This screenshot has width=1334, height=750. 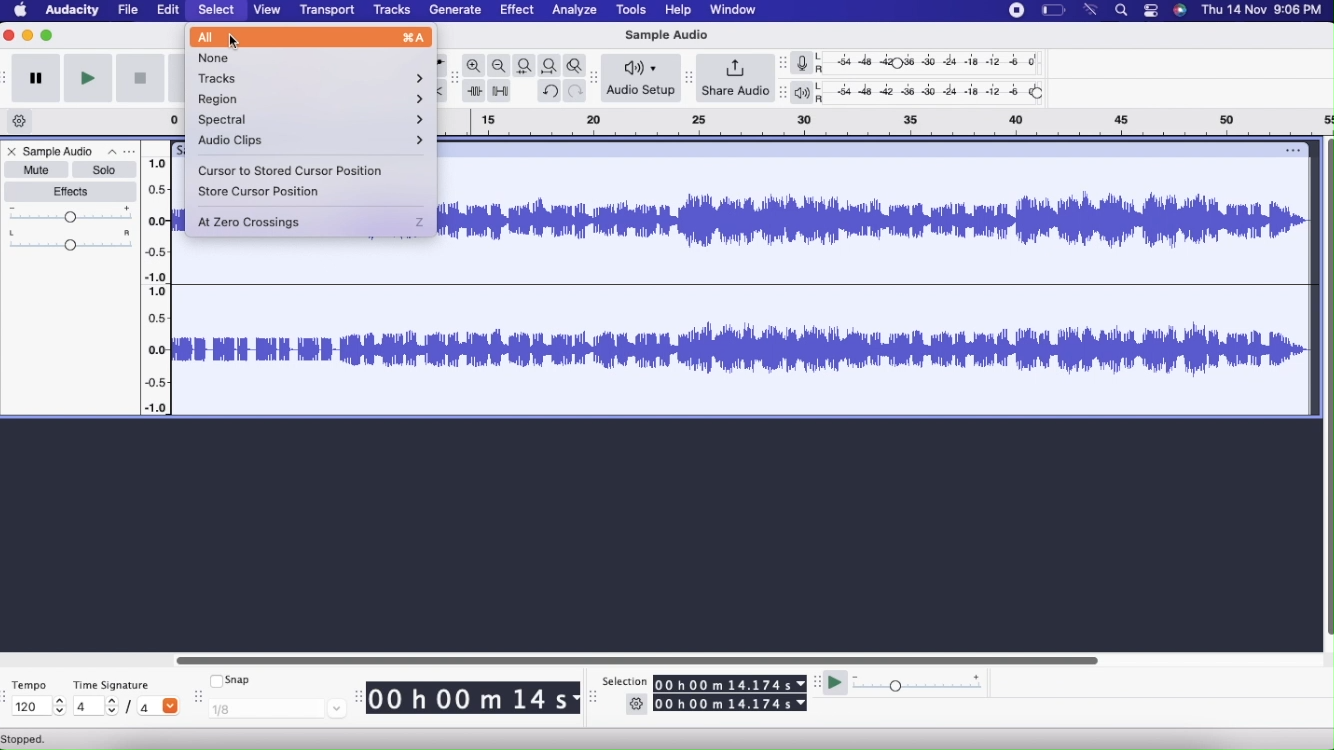 What do you see at coordinates (306, 58) in the screenshot?
I see `None` at bounding box center [306, 58].